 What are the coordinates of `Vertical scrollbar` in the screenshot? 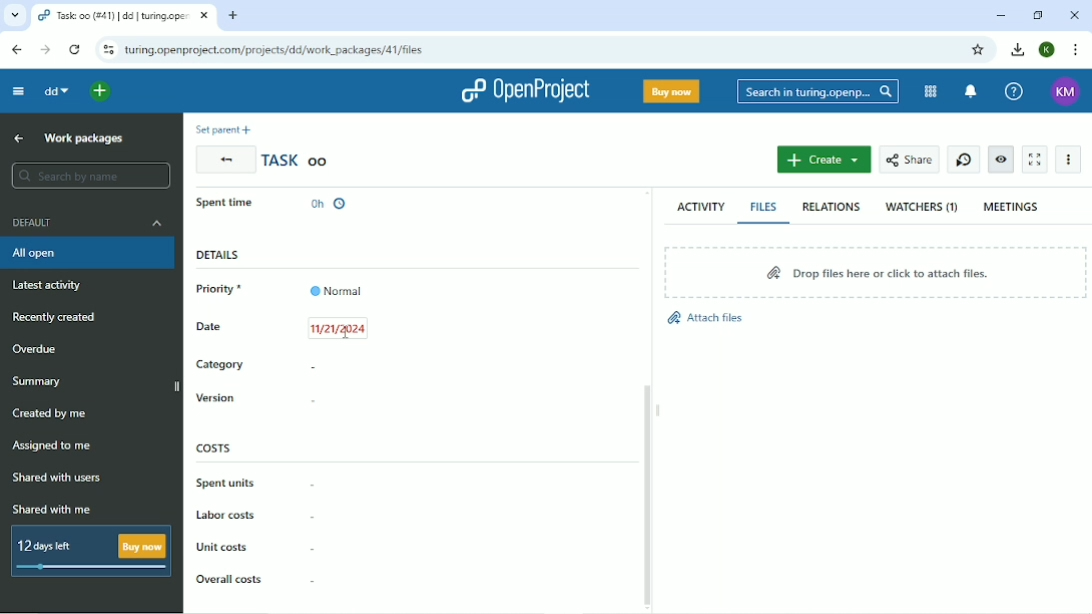 It's located at (648, 485).